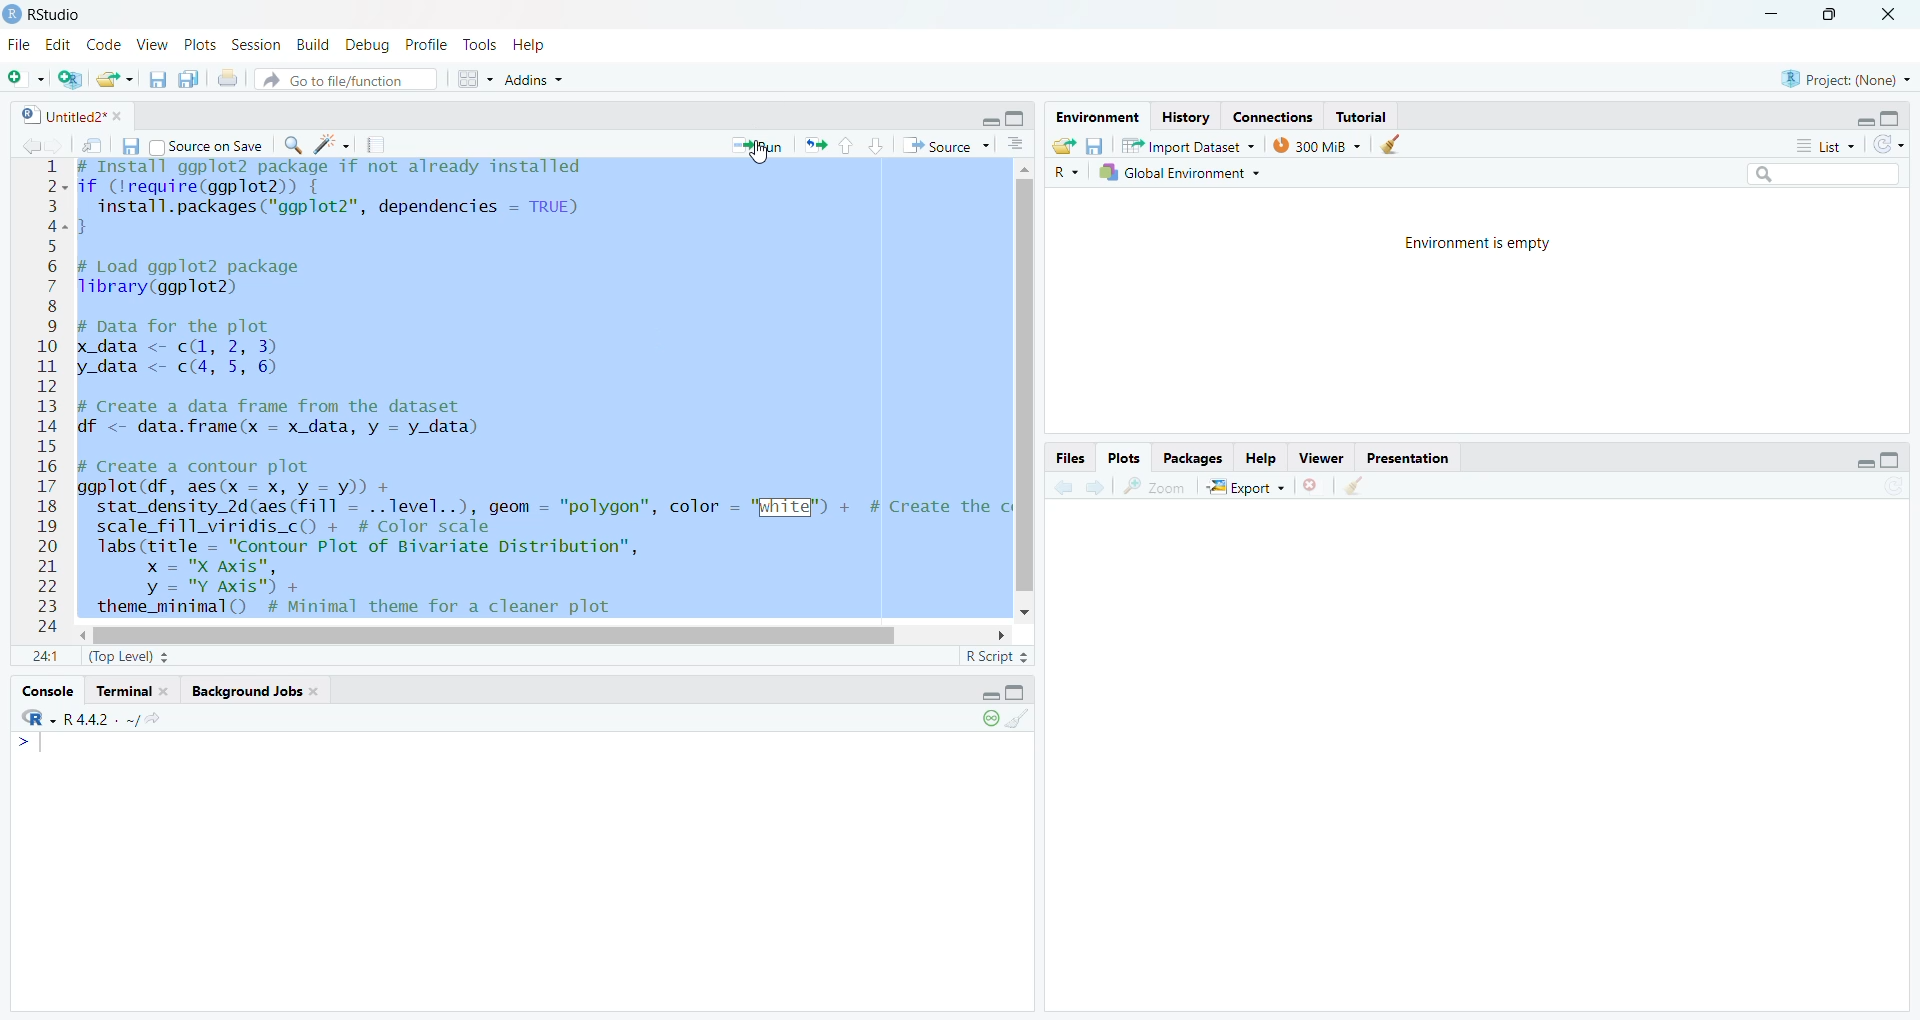  Describe the element at coordinates (27, 147) in the screenshot. I see `go back to the previous source location` at that location.